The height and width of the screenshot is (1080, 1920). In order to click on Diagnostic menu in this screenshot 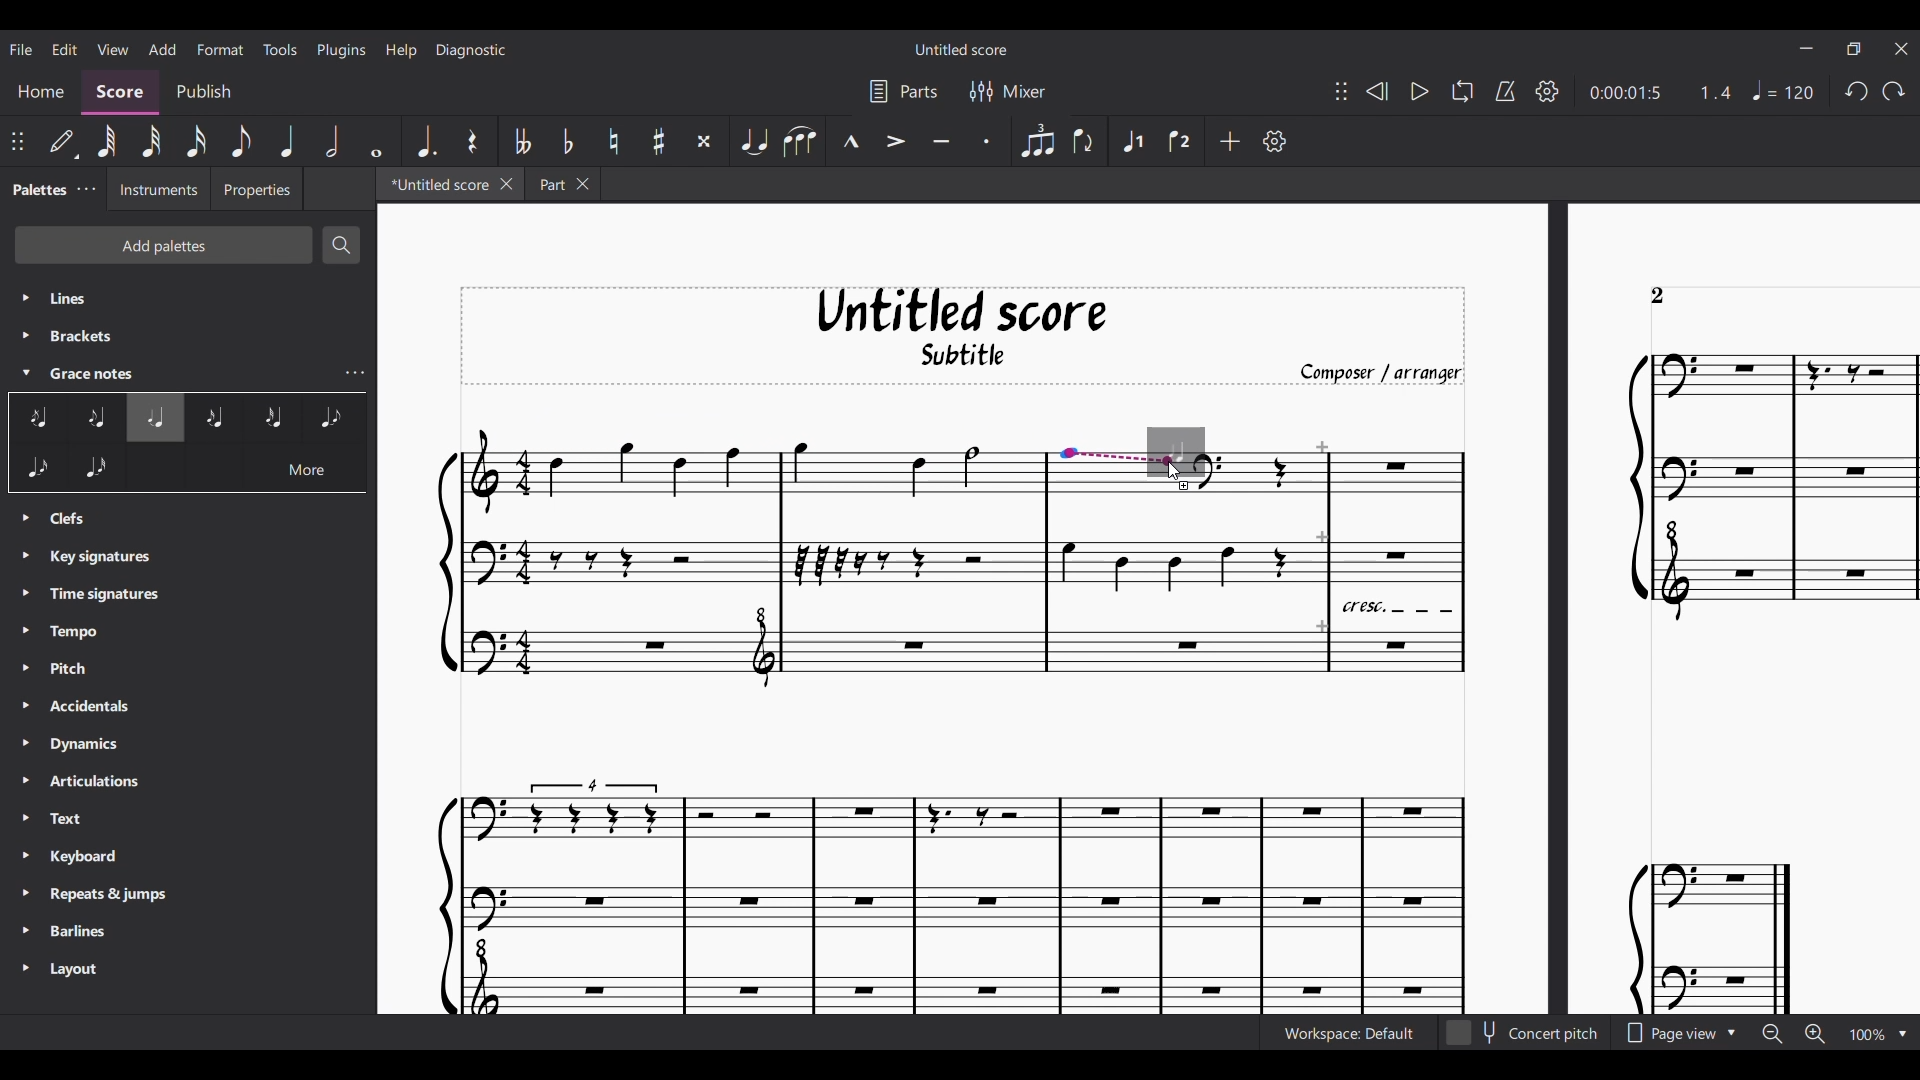, I will do `click(469, 50)`.